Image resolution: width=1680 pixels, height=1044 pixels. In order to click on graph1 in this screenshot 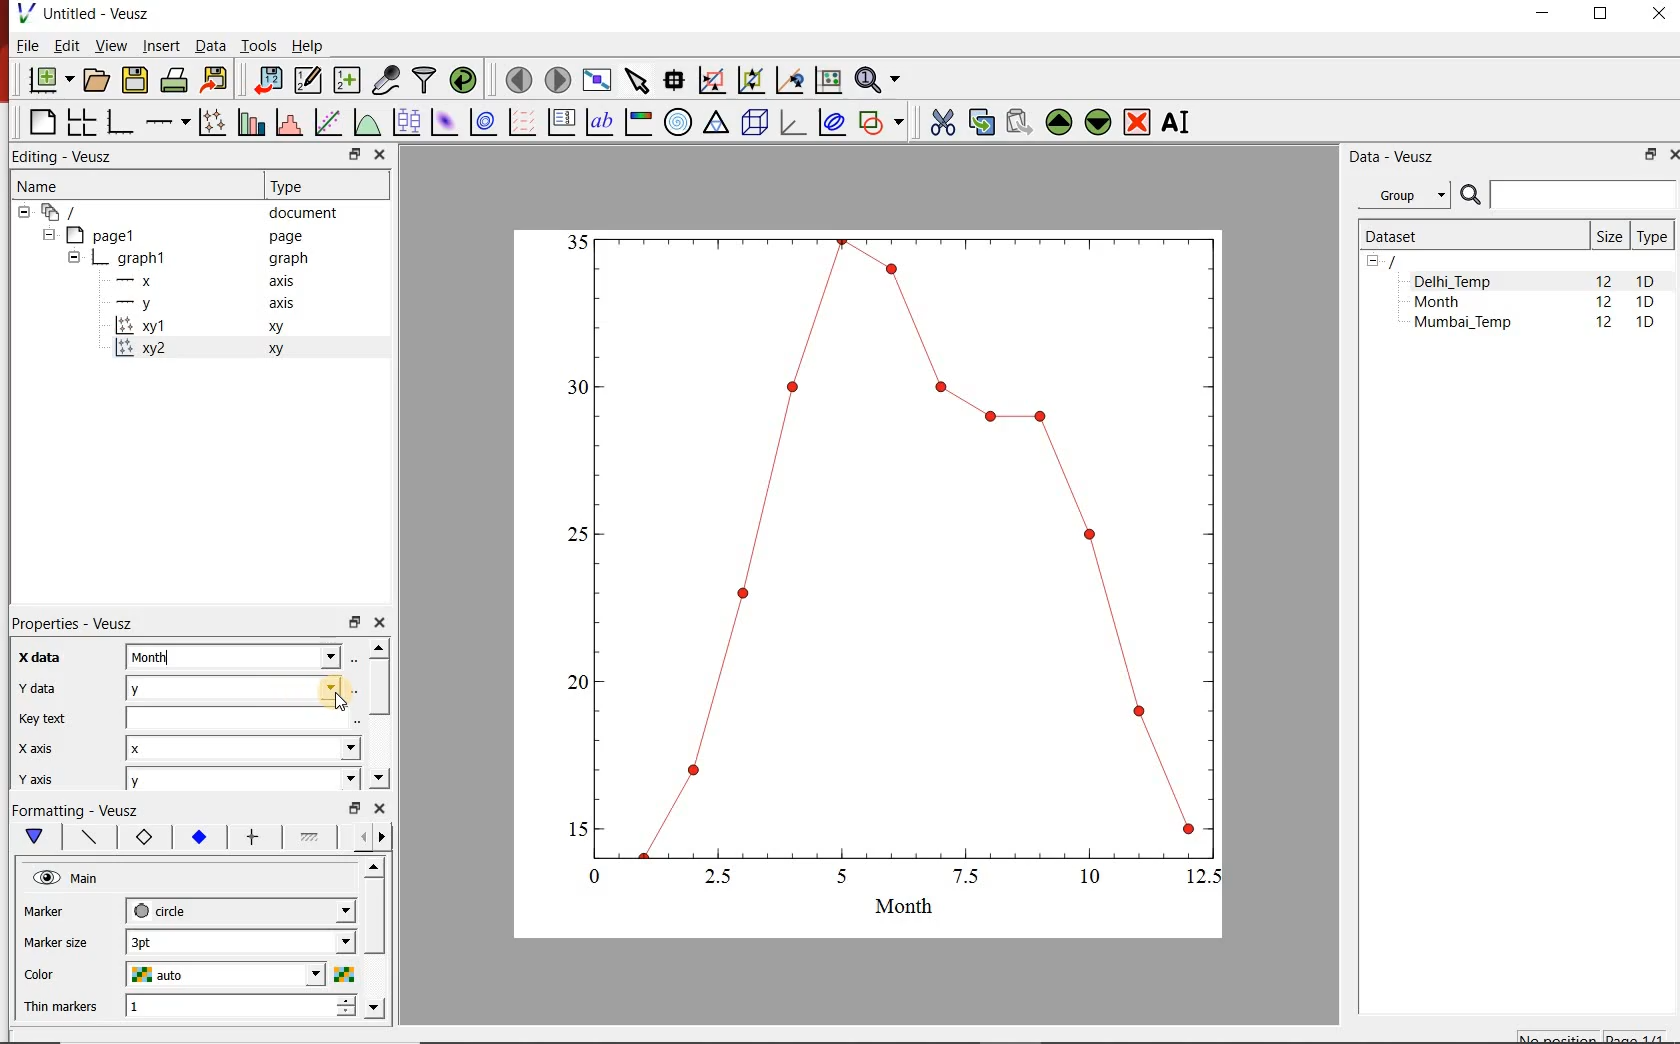, I will do `click(190, 258)`.